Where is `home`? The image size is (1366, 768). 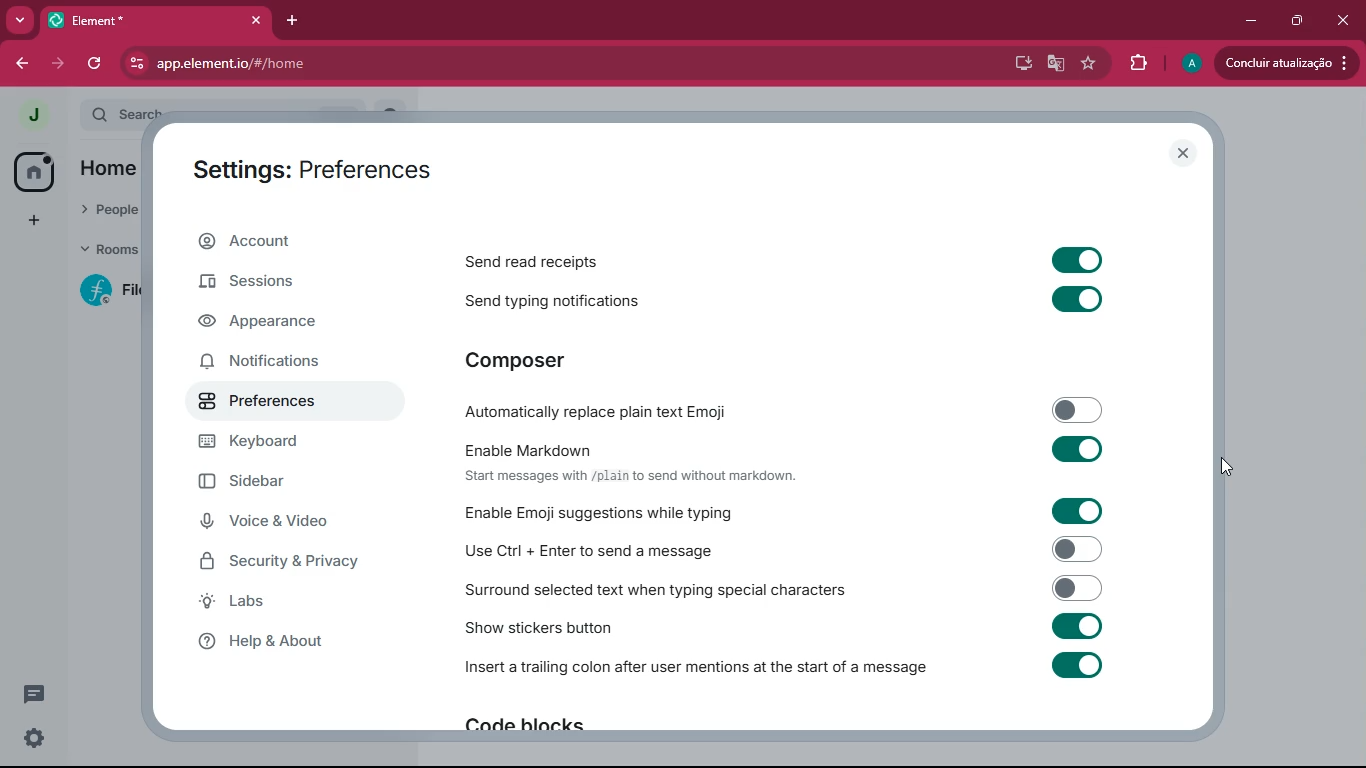
home is located at coordinates (34, 171).